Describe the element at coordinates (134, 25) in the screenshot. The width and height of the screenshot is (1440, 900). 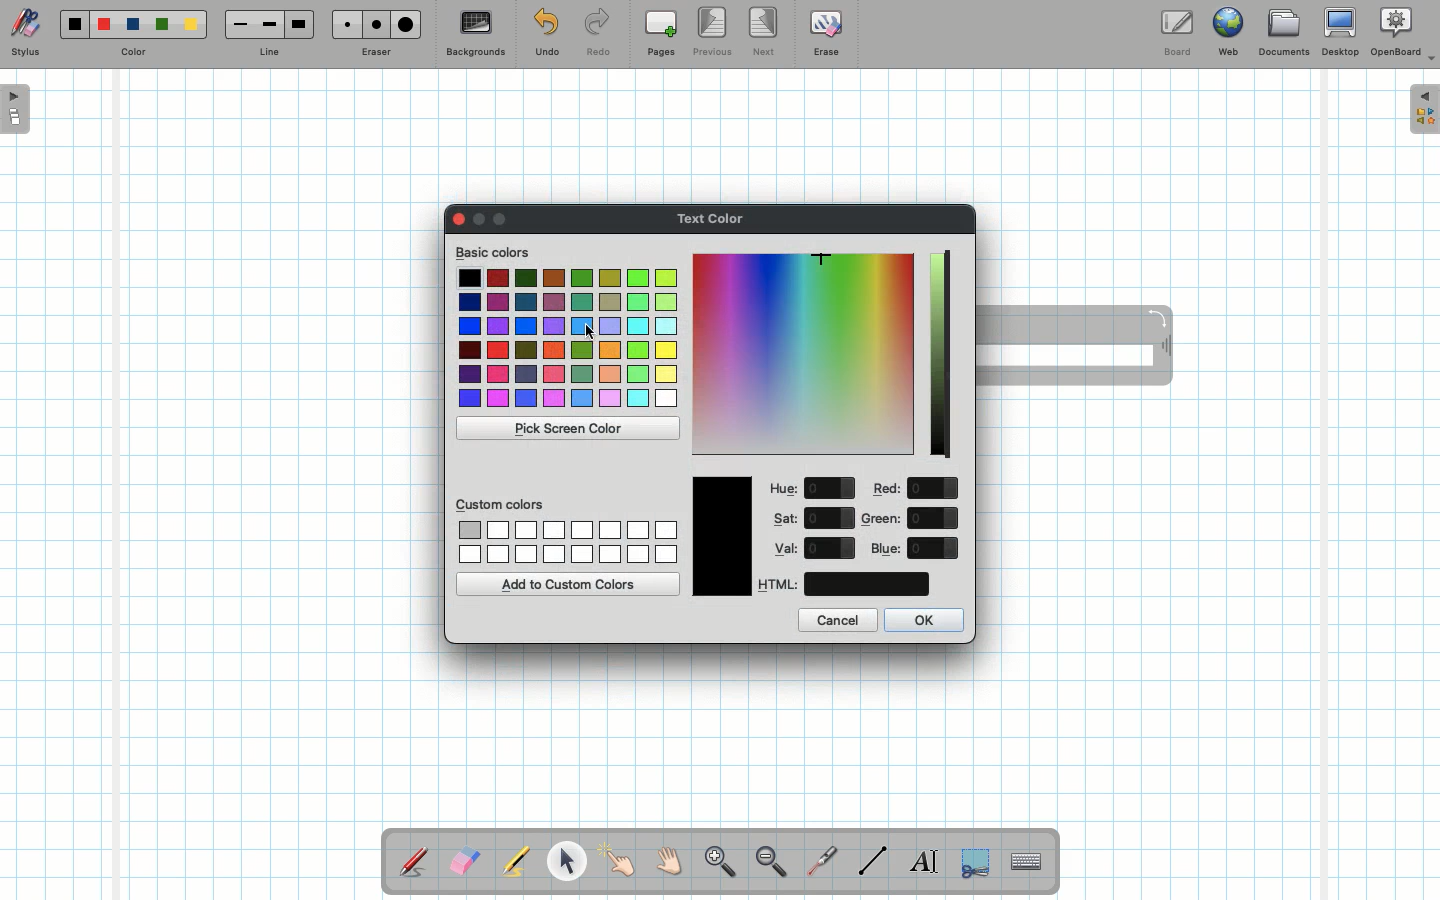
I see `Blue` at that location.